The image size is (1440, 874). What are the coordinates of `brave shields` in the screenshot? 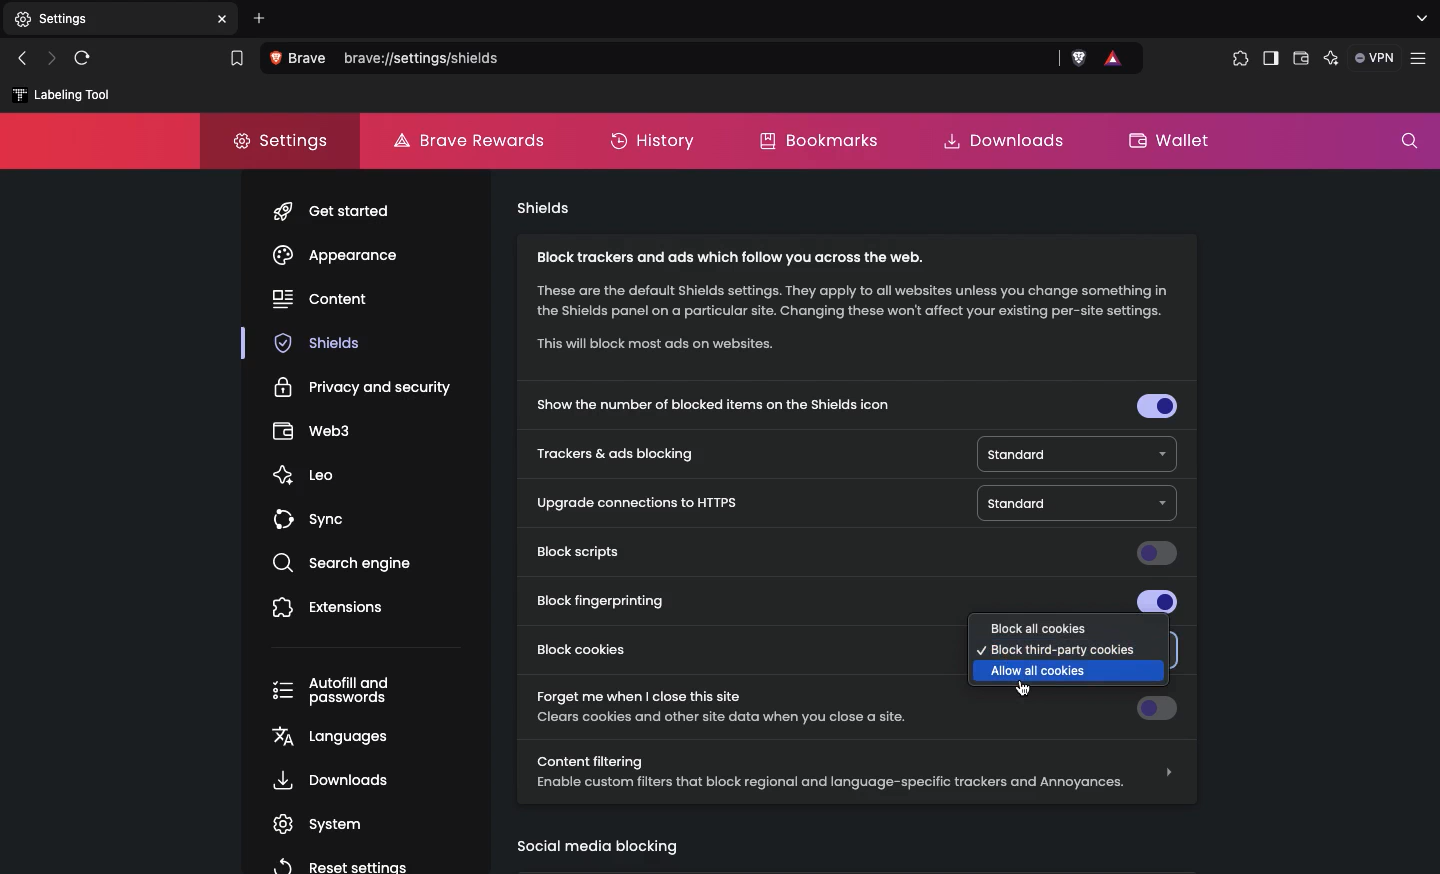 It's located at (1075, 57).